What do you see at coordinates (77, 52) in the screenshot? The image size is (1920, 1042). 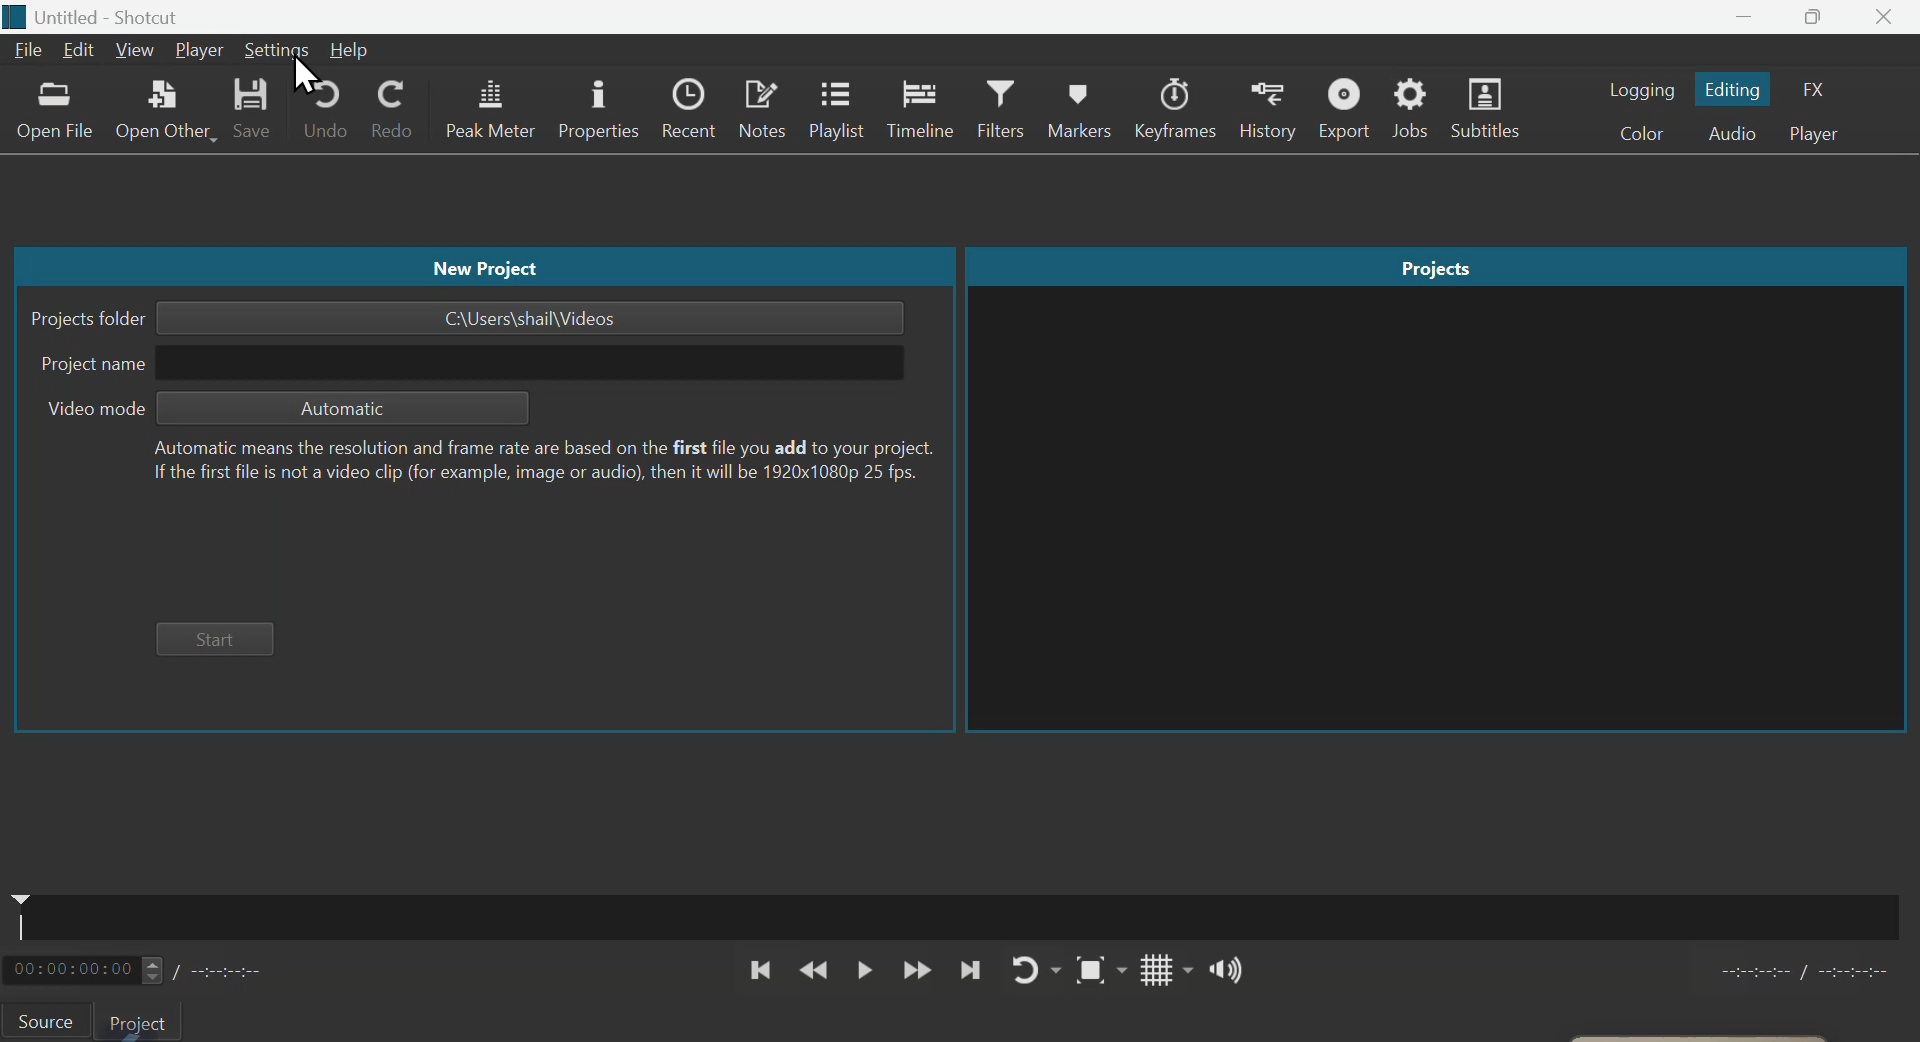 I see `Edit` at bounding box center [77, 52].